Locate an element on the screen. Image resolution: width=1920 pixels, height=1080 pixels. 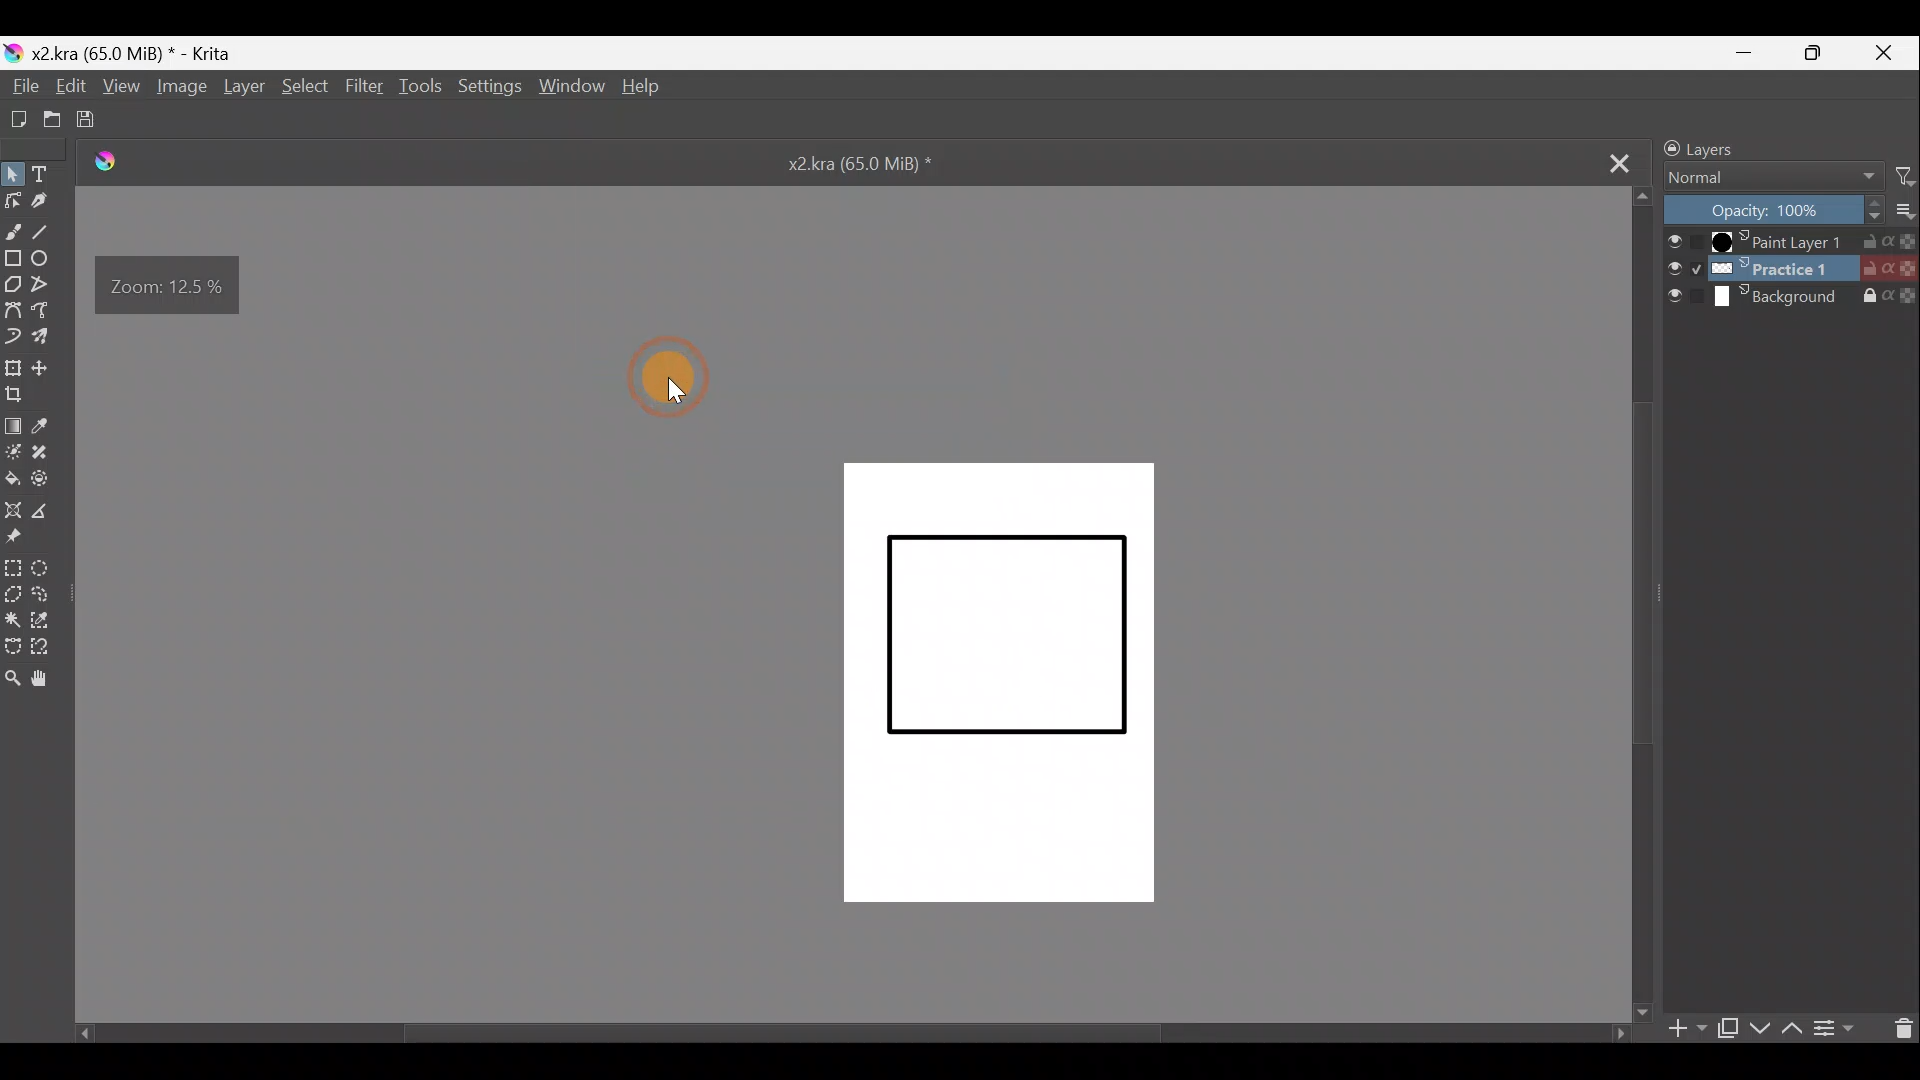
Edit is located at coordinates (75, 86).